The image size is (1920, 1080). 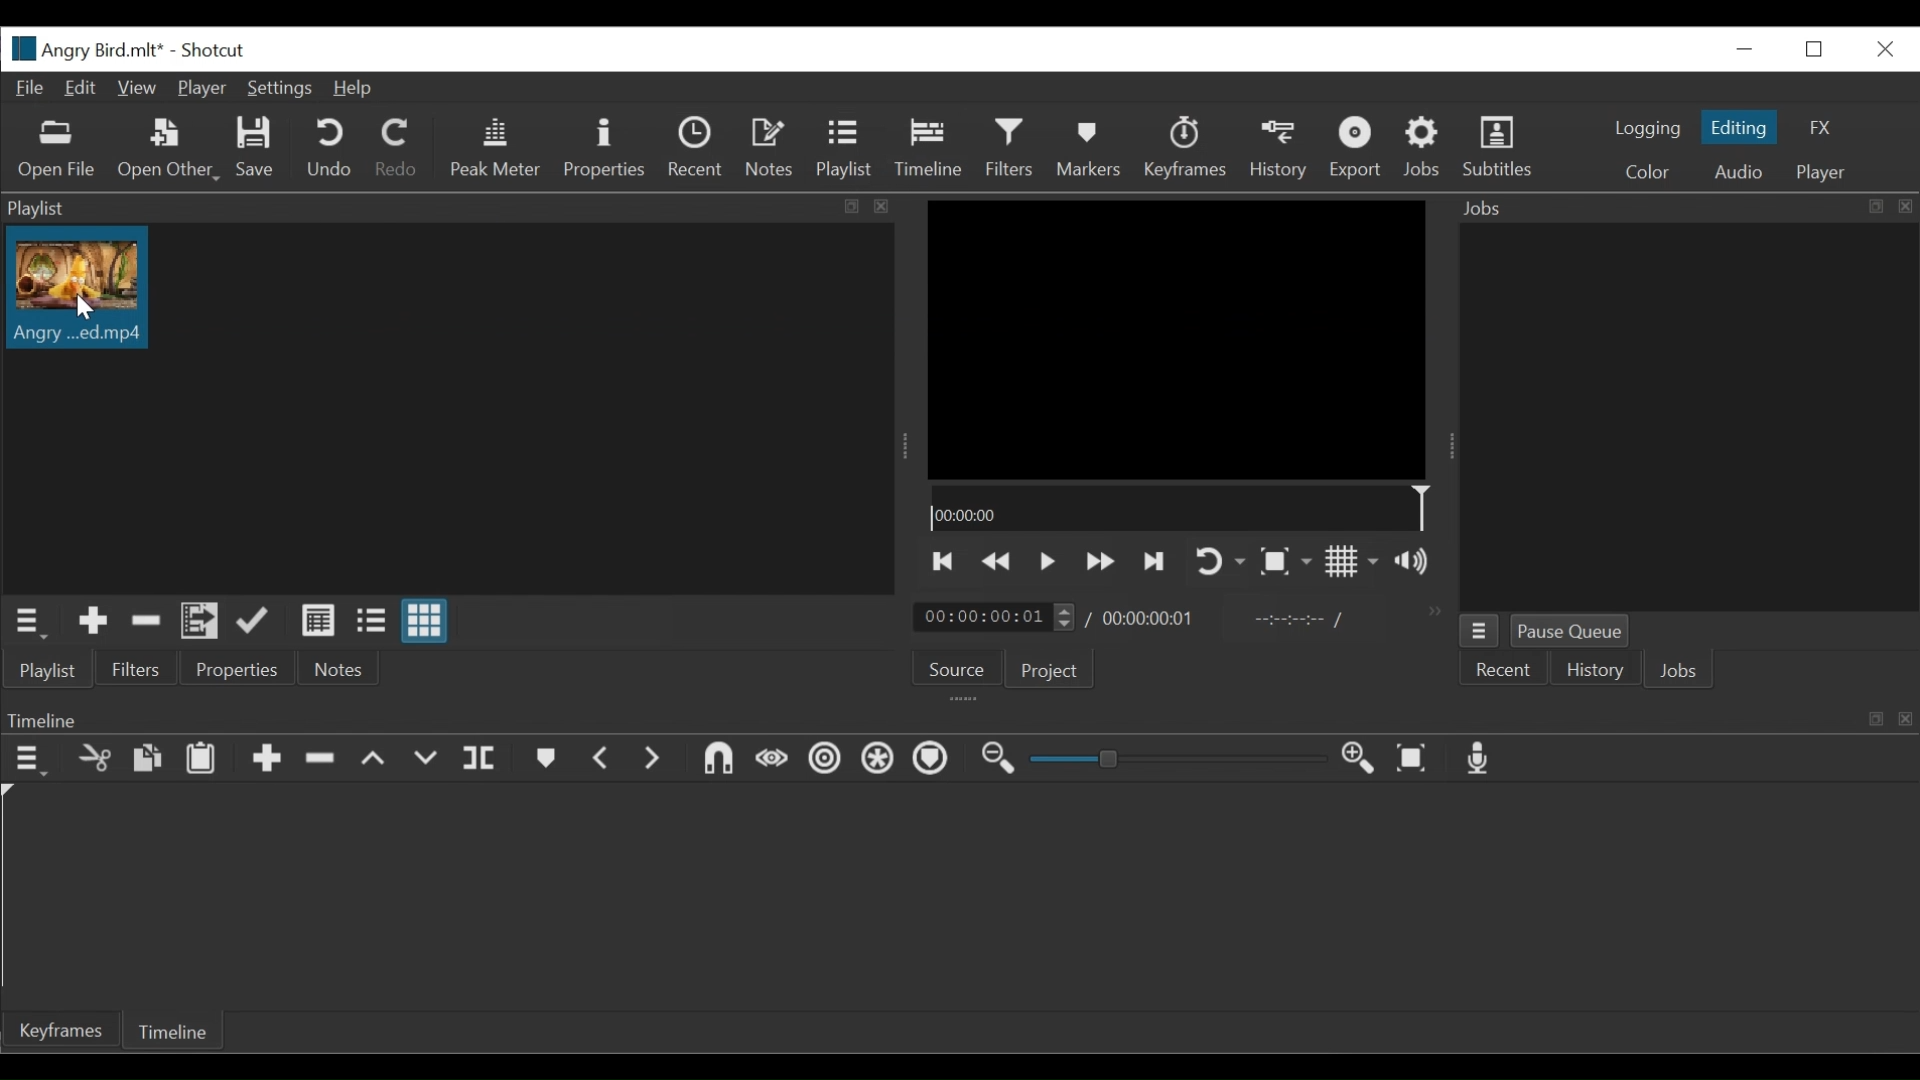 What do you see at coordinates (214, 51) in the screenshot?
I see `Shotcut` at bounding box center [214, 51].